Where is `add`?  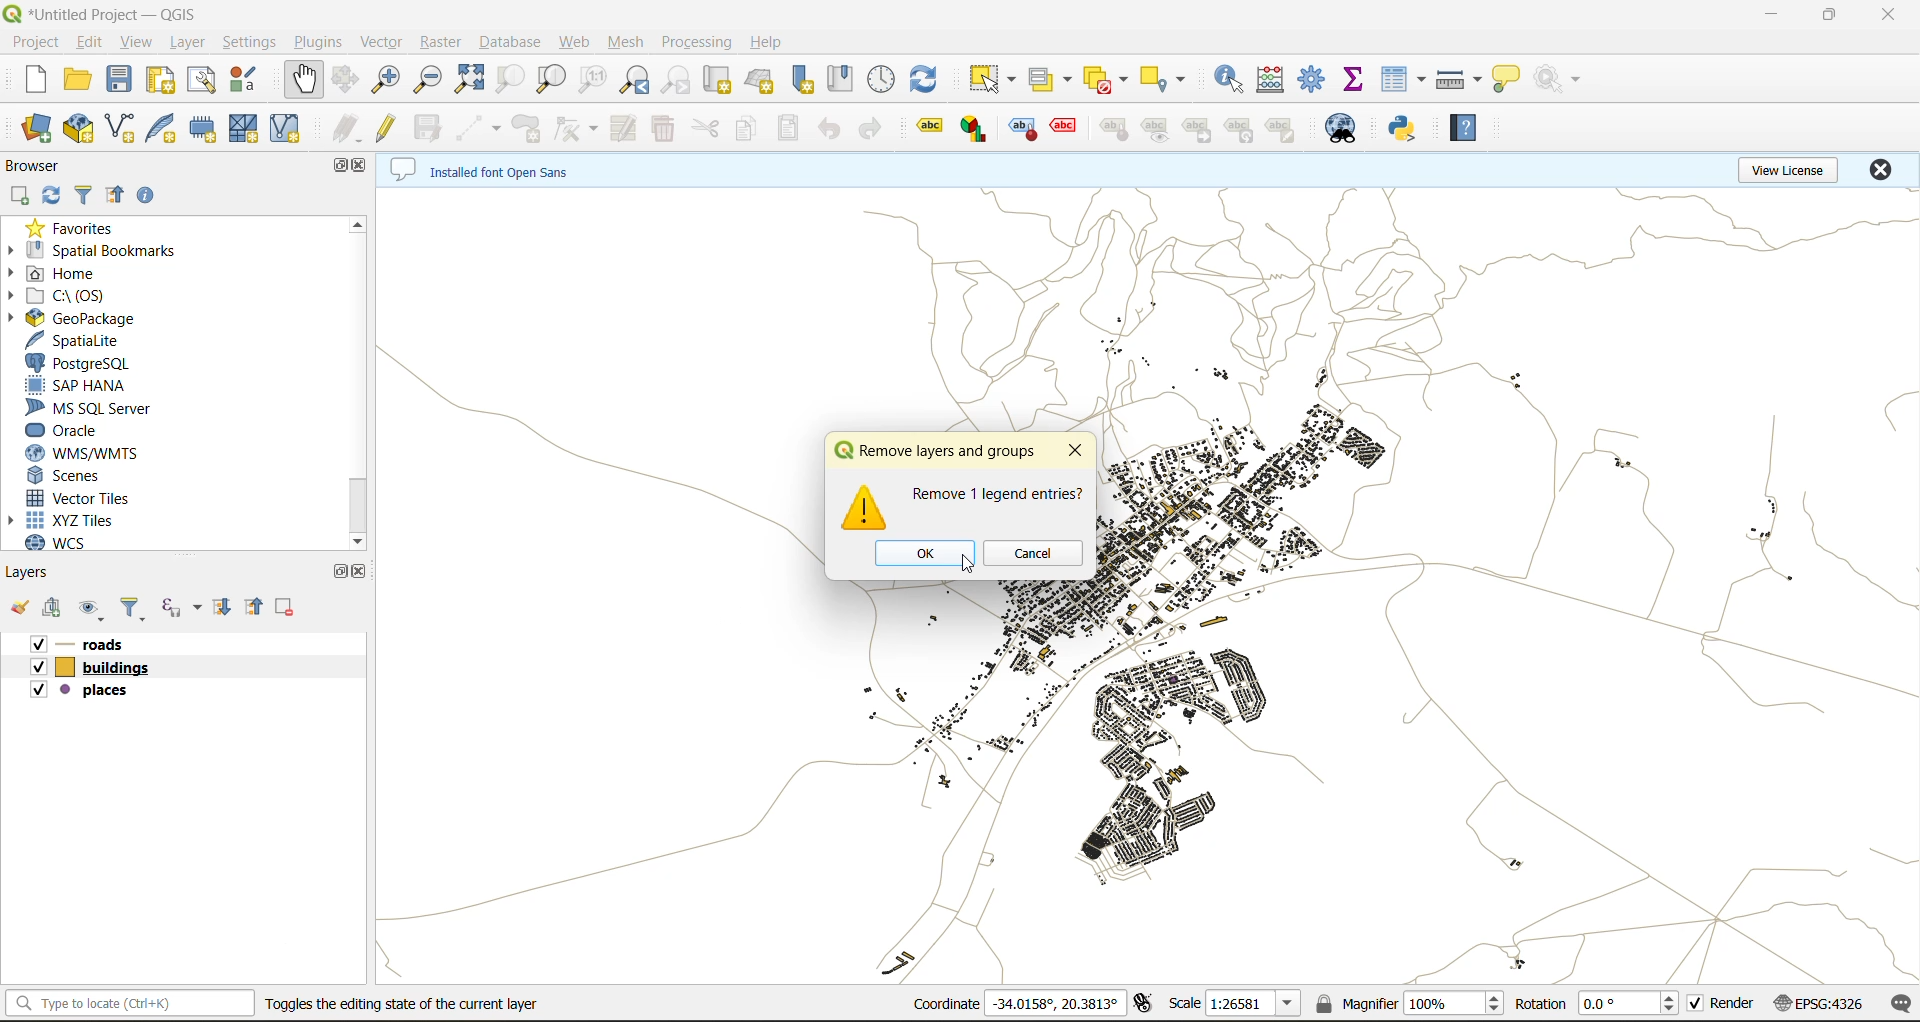 add is located at coordinates (16, 196).